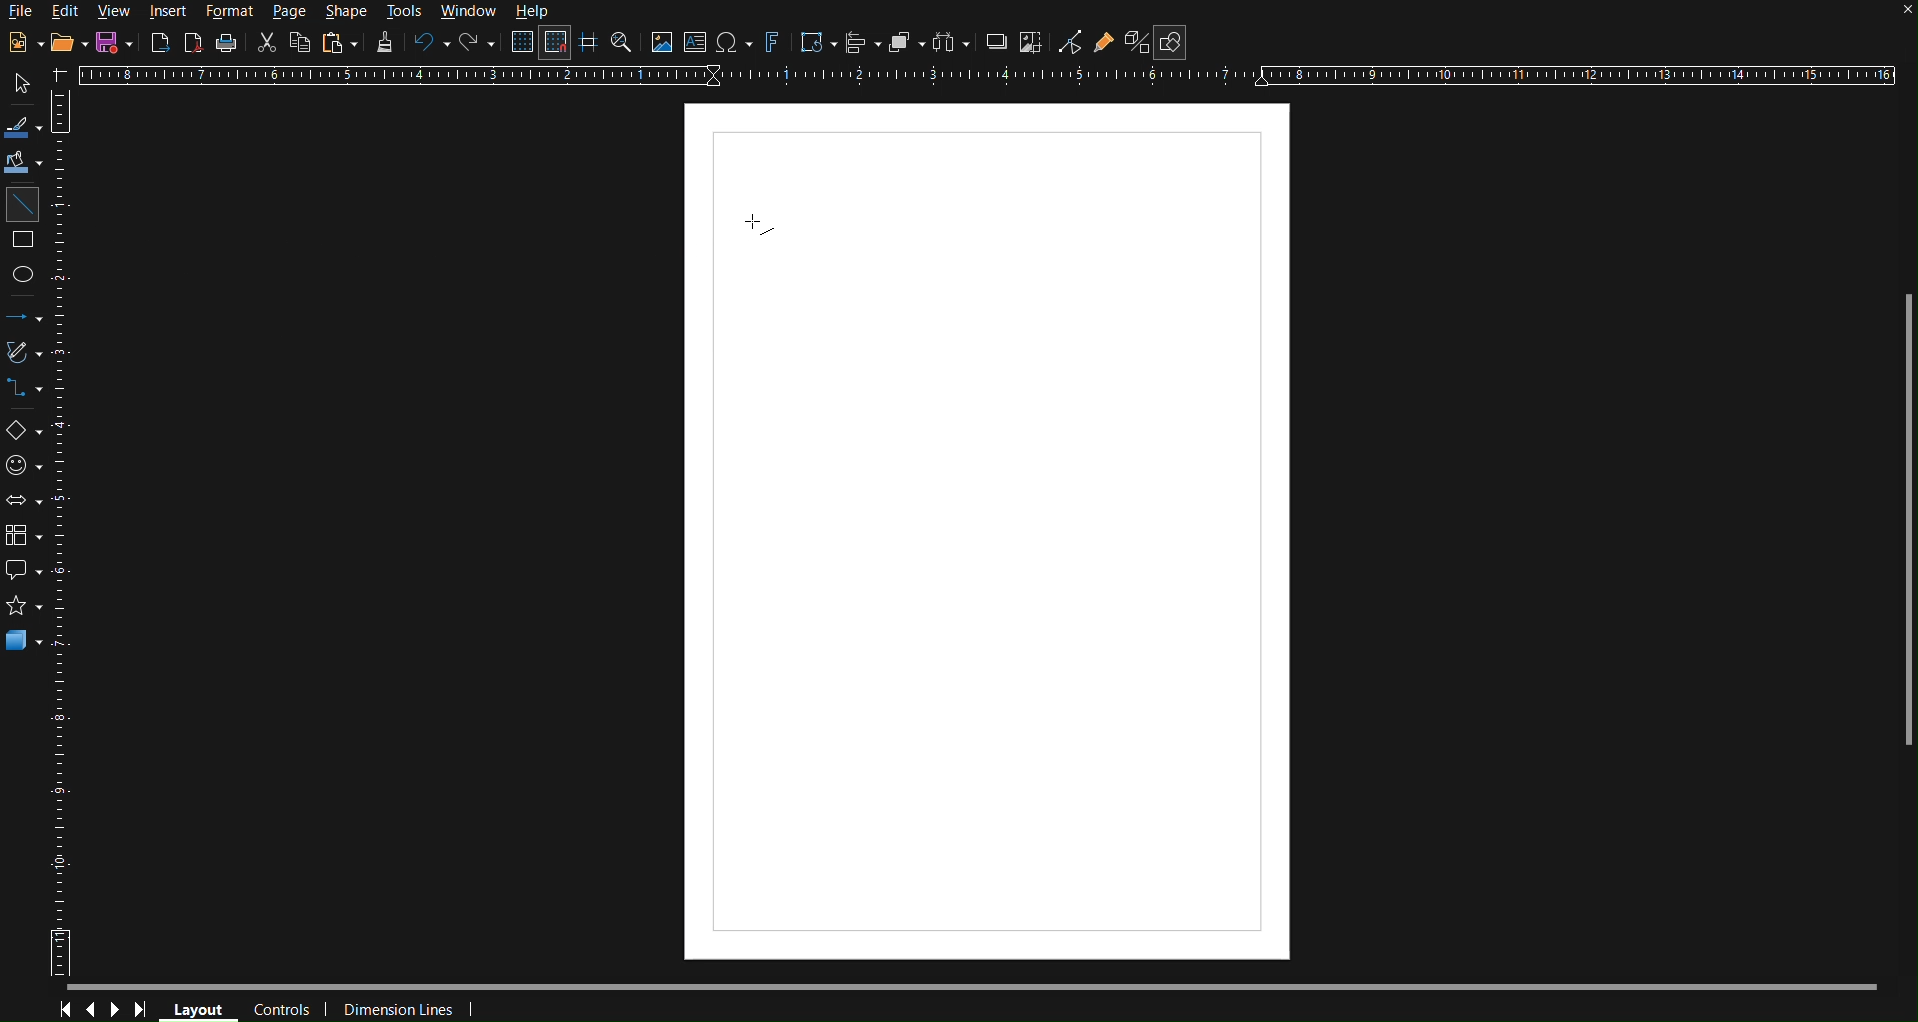 This screenshot has width=1918, height=1022. Describe the element at coordinates (774, 42) in the screenshot. I see `Fontworks` at that location.